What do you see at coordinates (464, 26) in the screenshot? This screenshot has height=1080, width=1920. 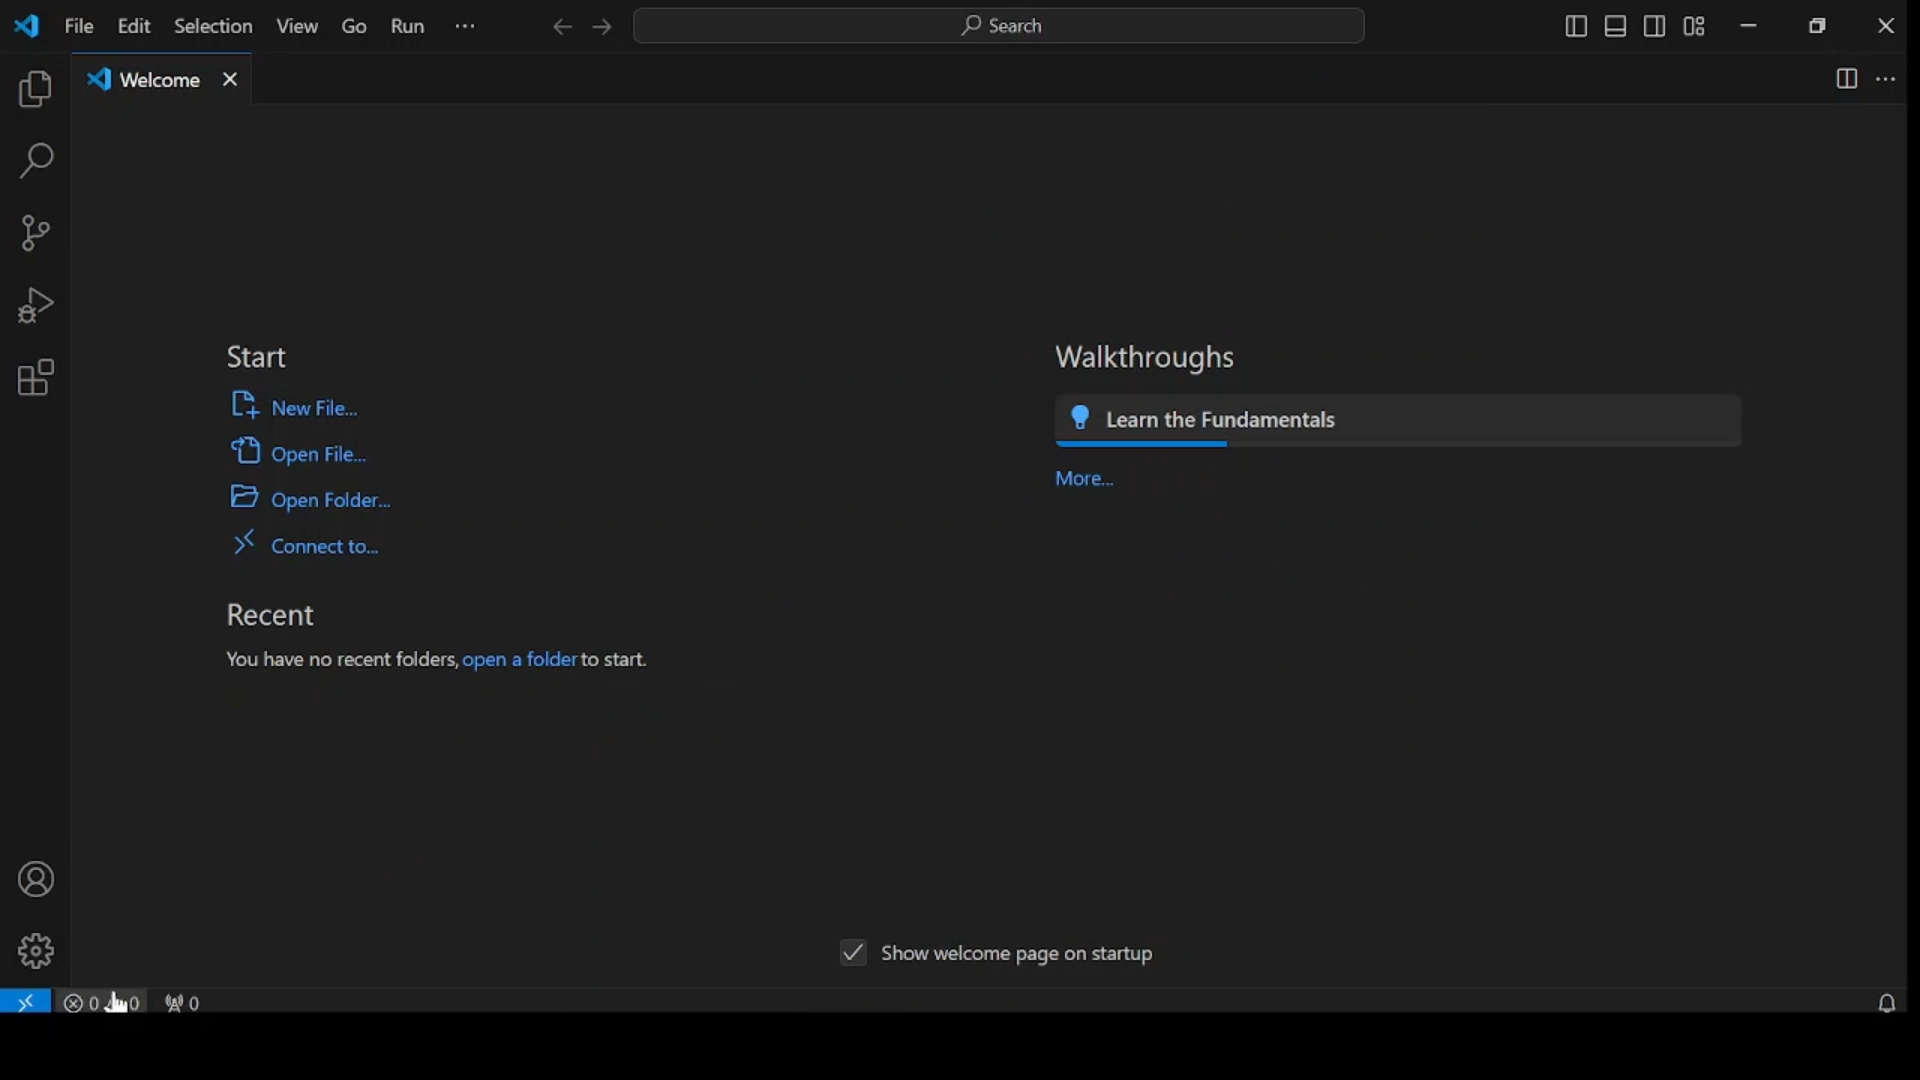 I see `more options` at bounding box center [464, 26].